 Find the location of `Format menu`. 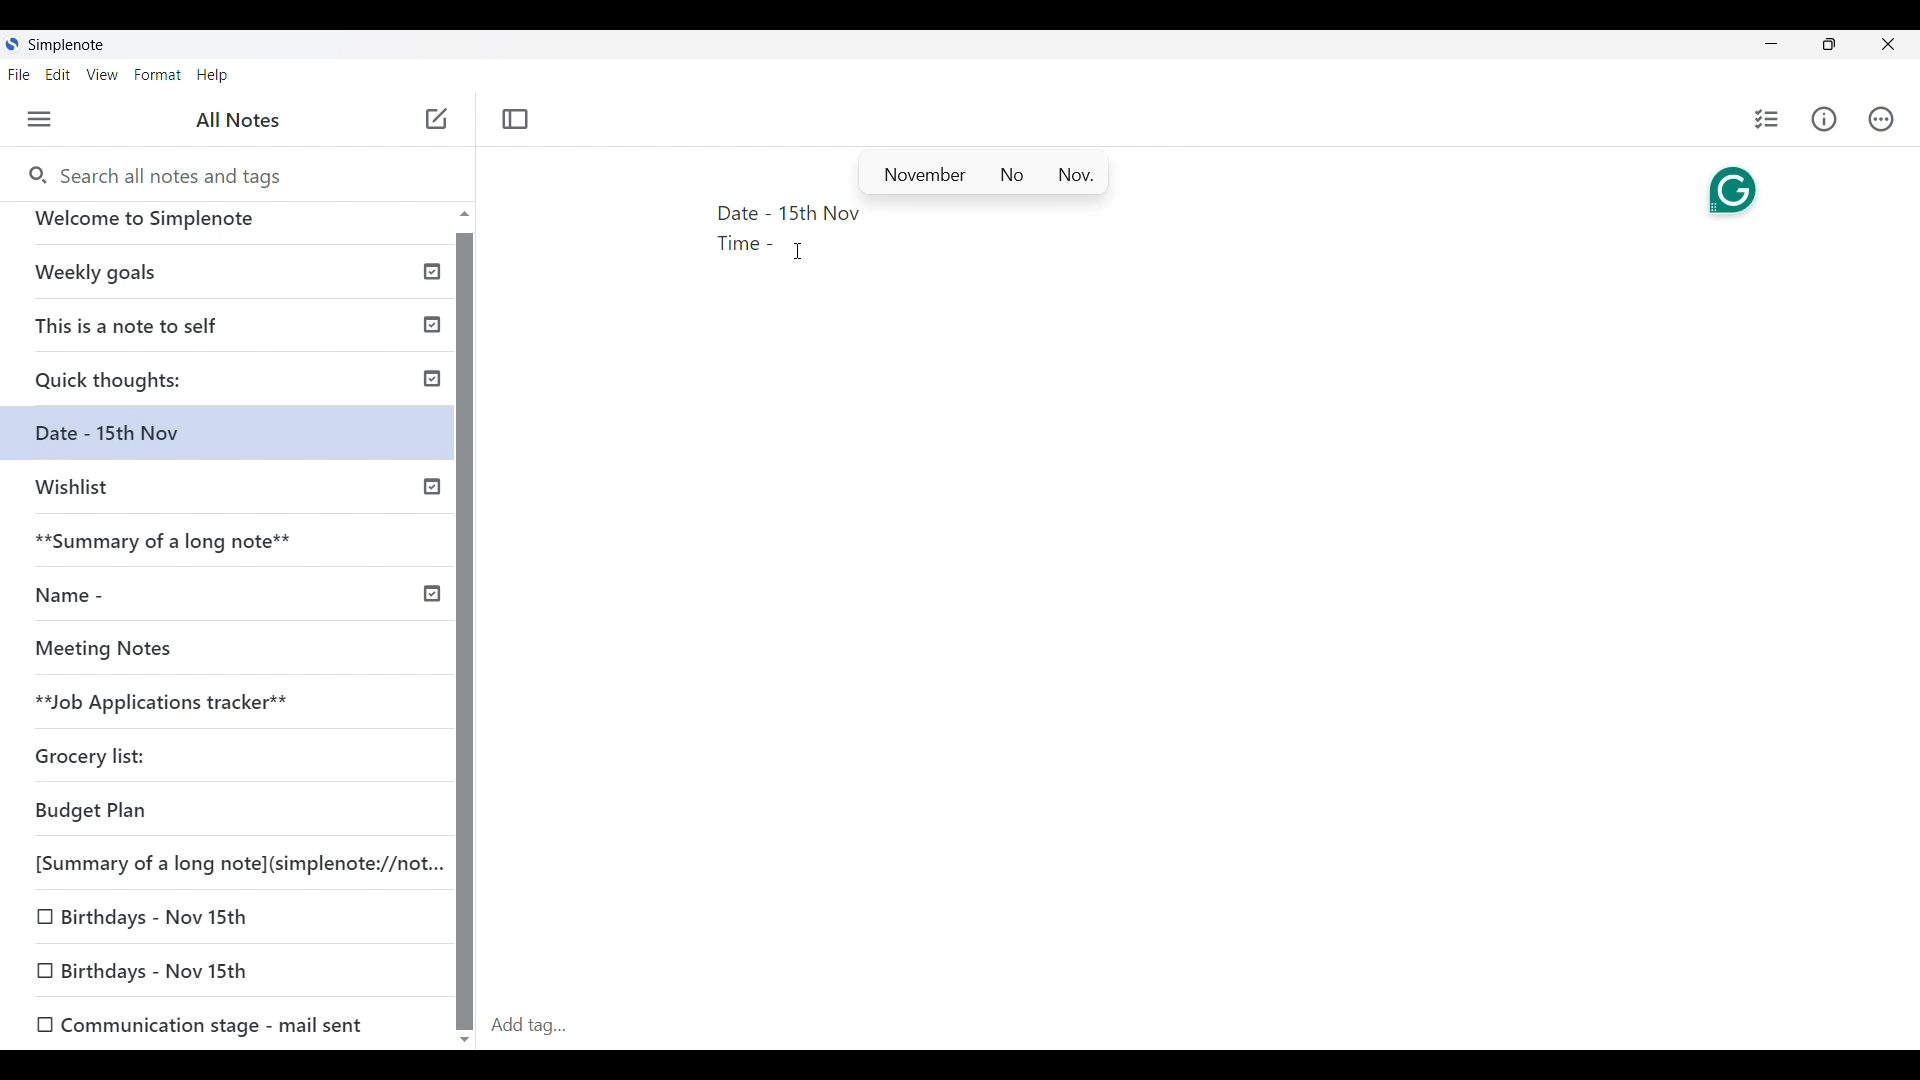

Format menu is located at coordinates (158, 75).